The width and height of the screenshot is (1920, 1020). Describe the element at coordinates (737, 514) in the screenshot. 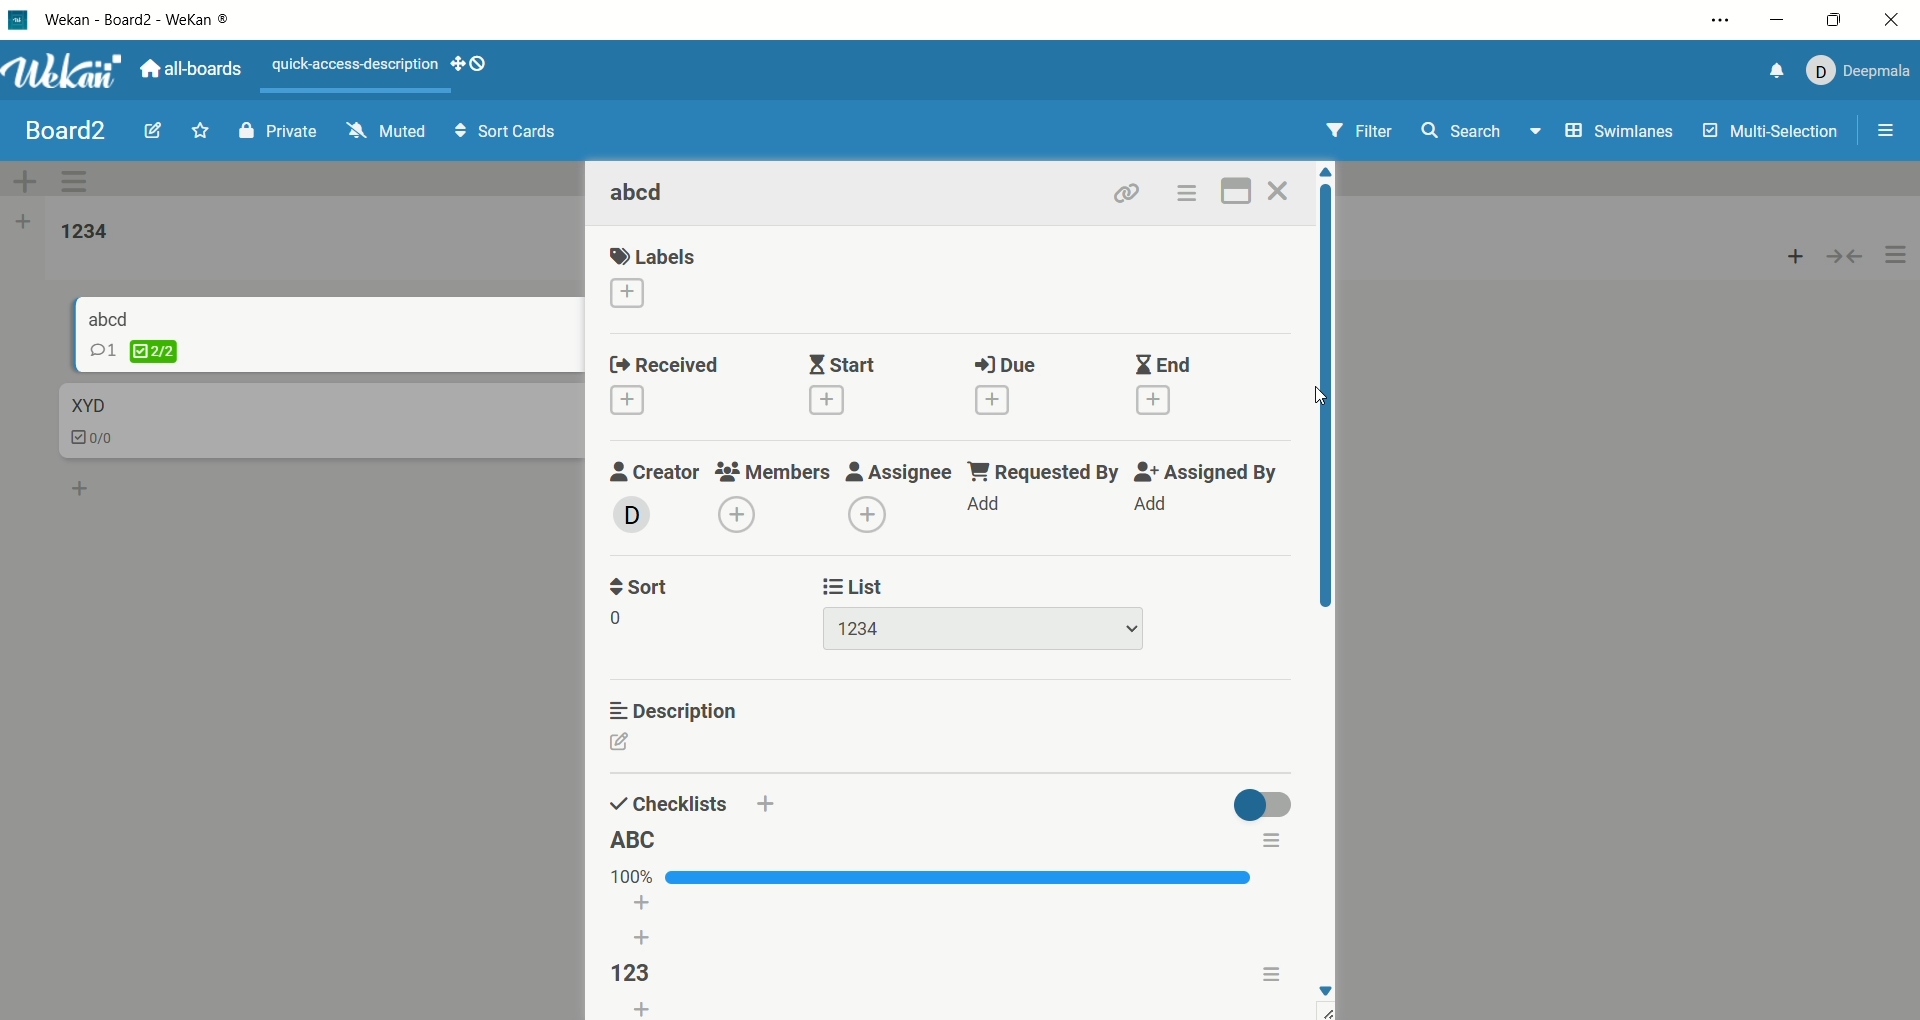

I see `add` at that location.